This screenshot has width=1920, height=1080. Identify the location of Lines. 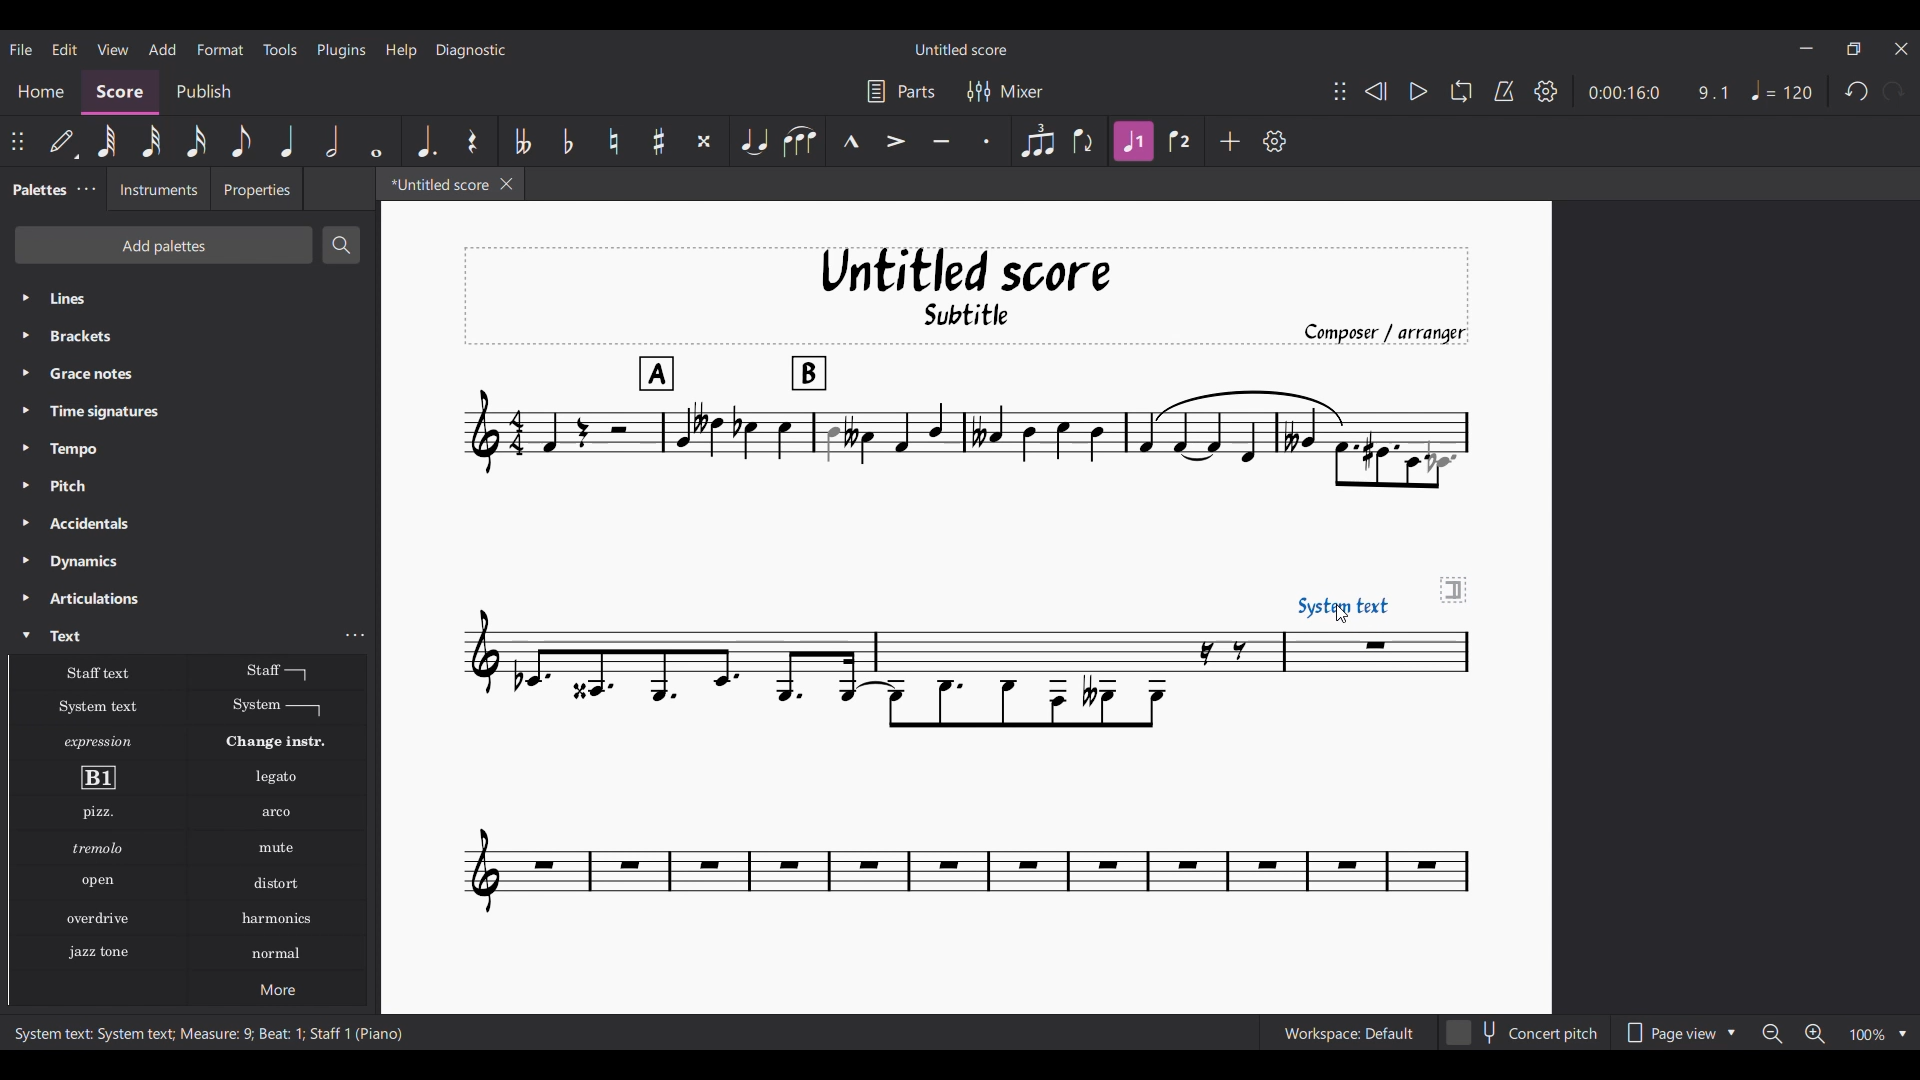
(190, 298).